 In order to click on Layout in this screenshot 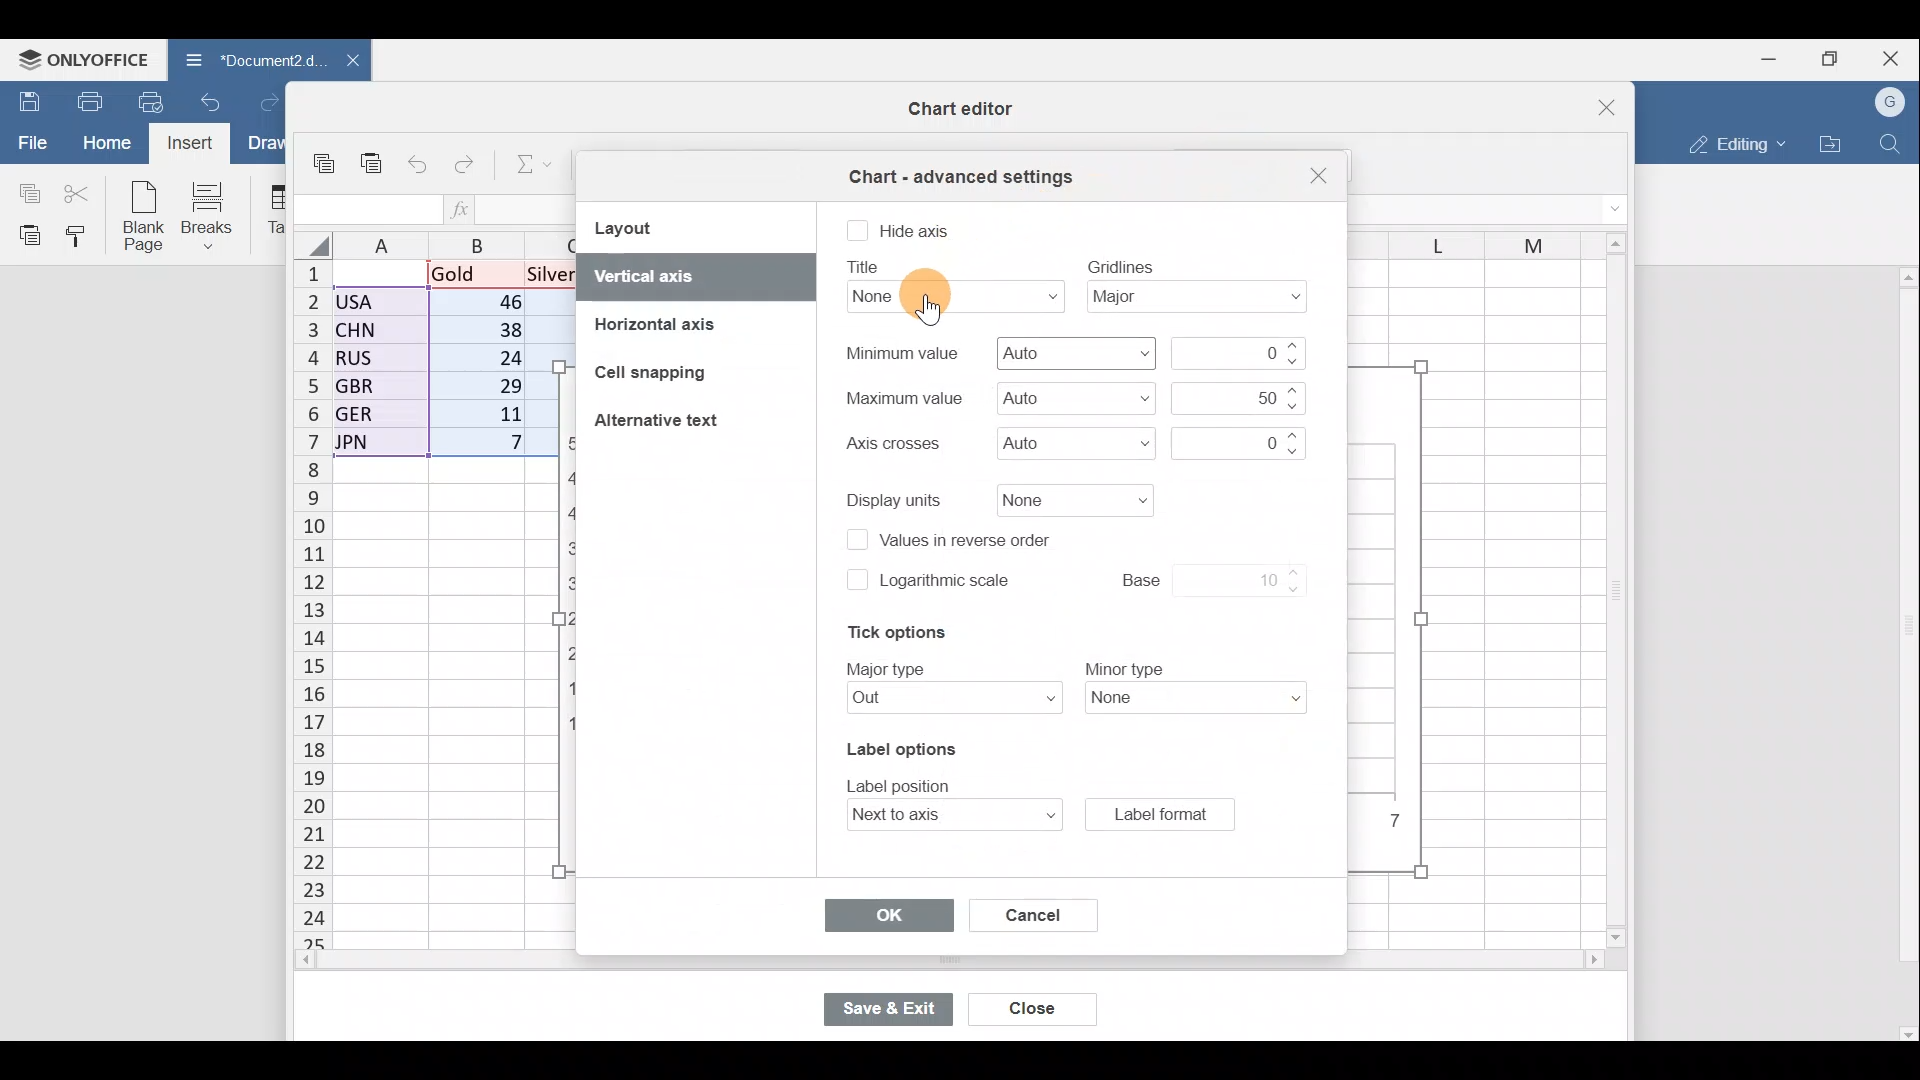, I will do `click(642, 227)`.